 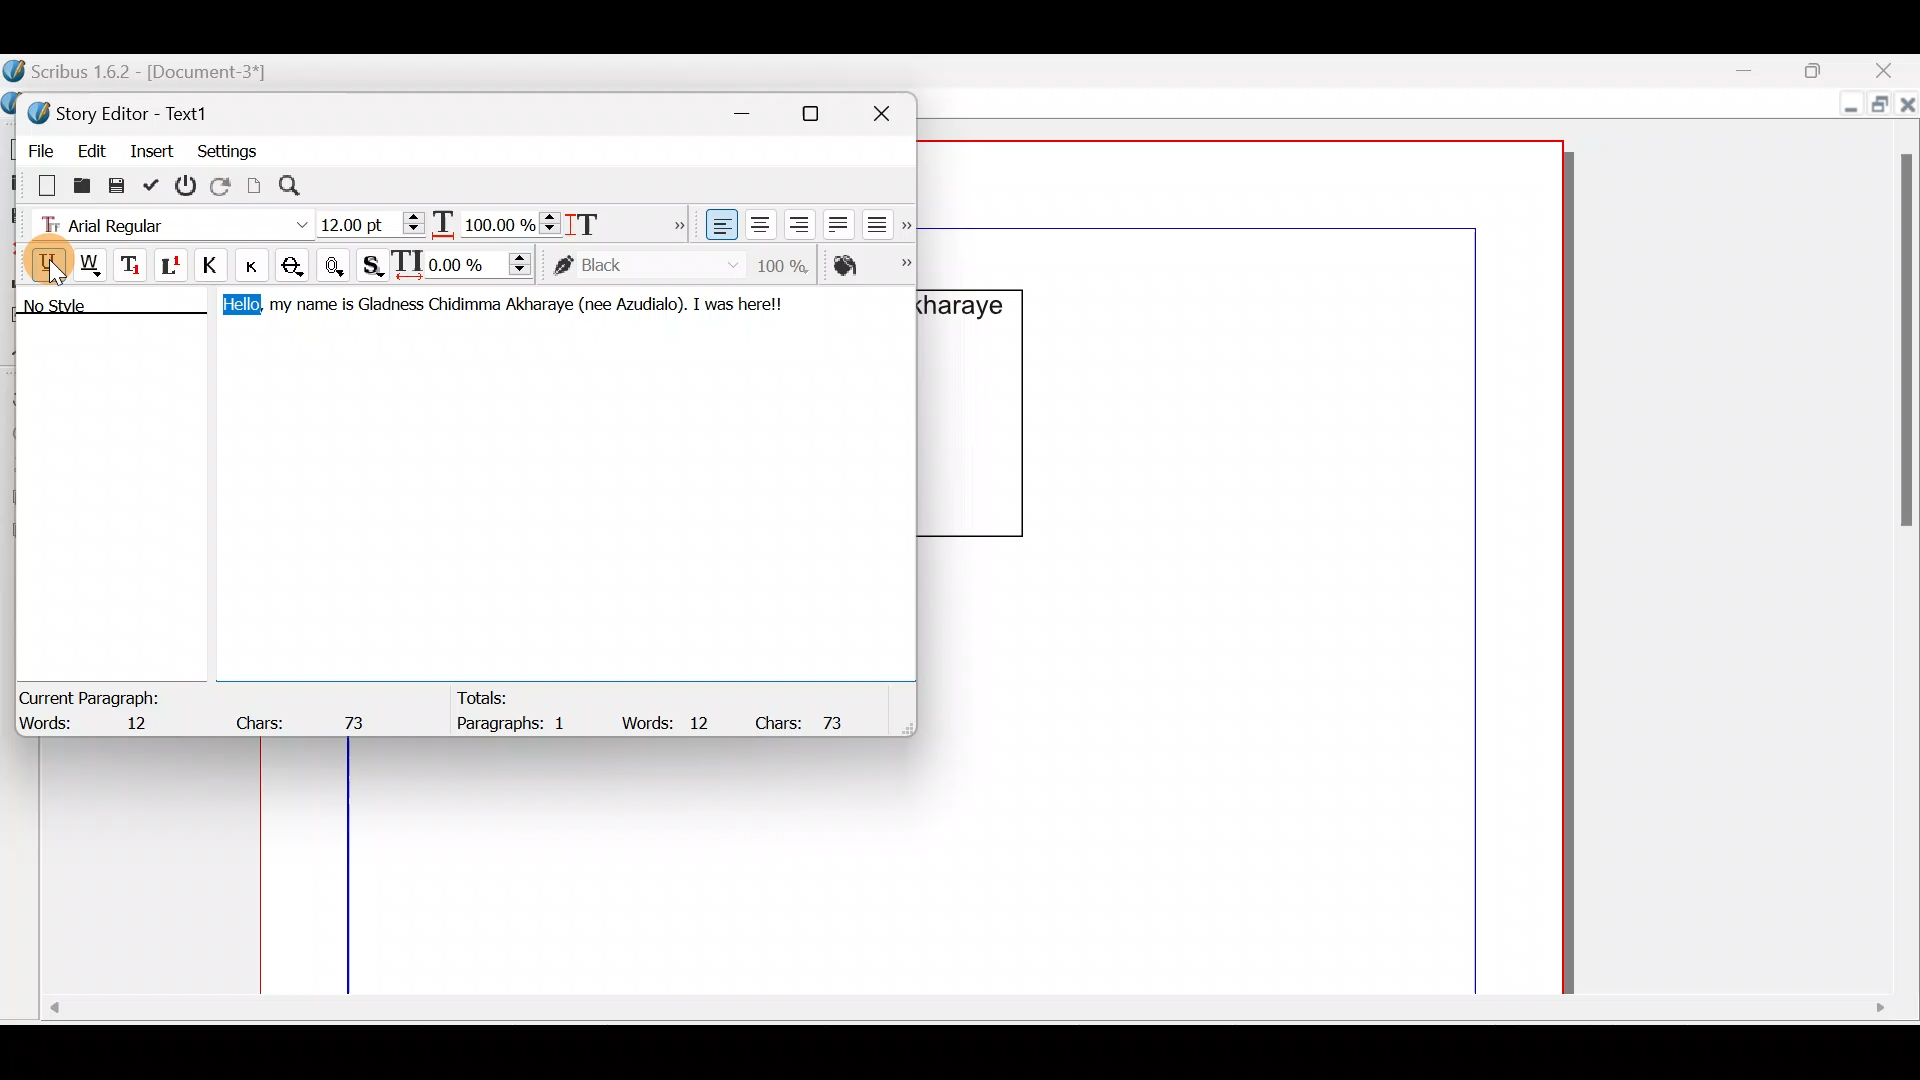 I want to click on Align text justified, so click(x=836, y=221).